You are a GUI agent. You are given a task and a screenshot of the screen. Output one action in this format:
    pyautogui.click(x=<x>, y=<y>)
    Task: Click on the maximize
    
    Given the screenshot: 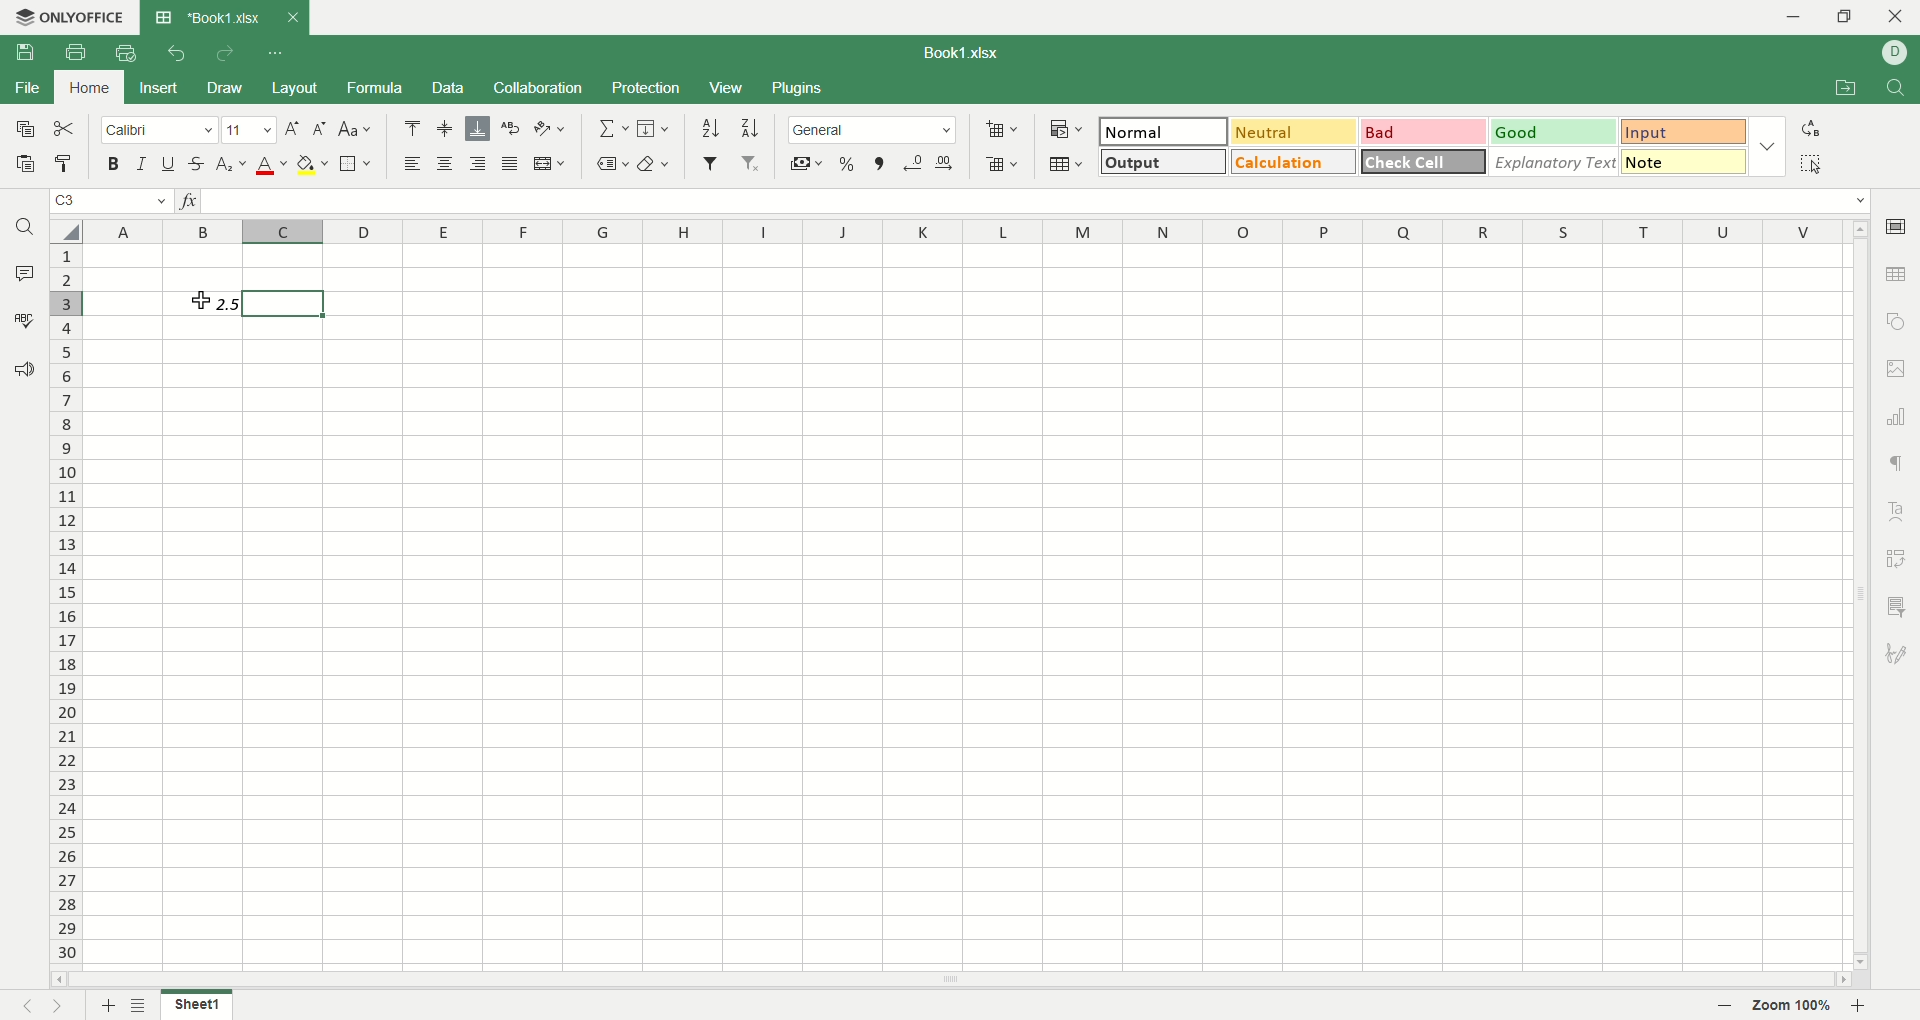 What is the action you would take?
    pyautogui.click(x=1850, y=20)
    